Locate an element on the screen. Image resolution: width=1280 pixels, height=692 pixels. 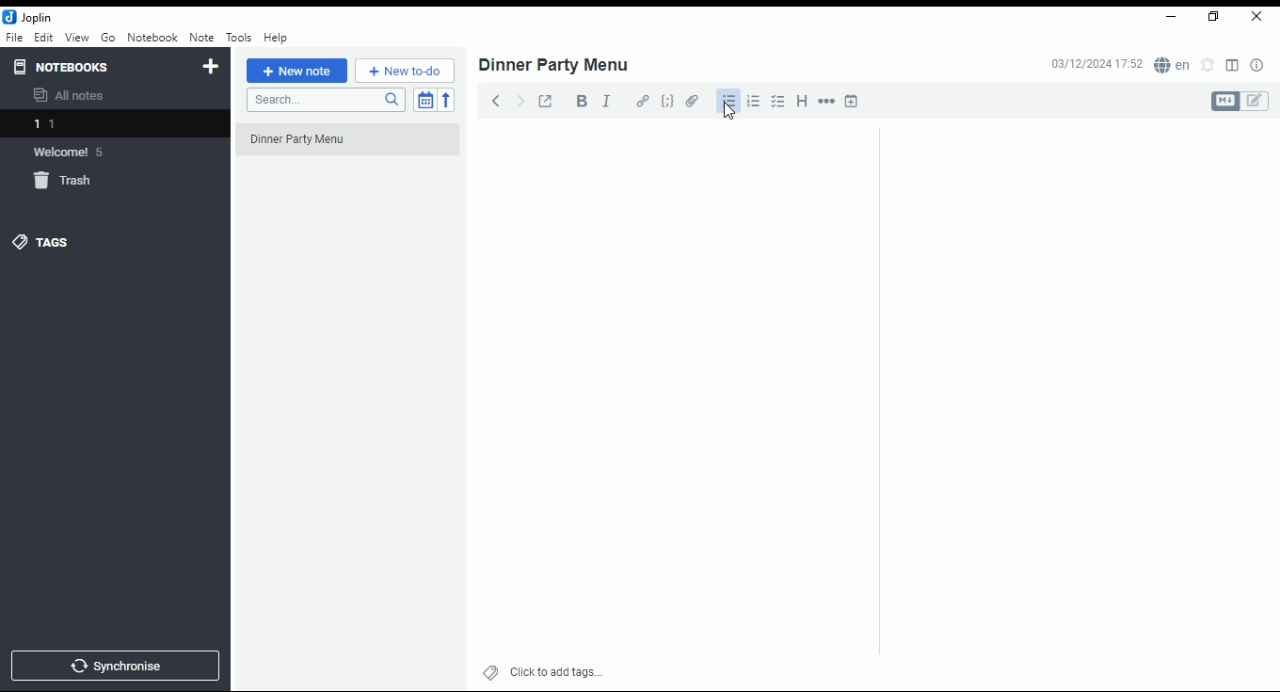
tools is located at coordinates (238, 36).